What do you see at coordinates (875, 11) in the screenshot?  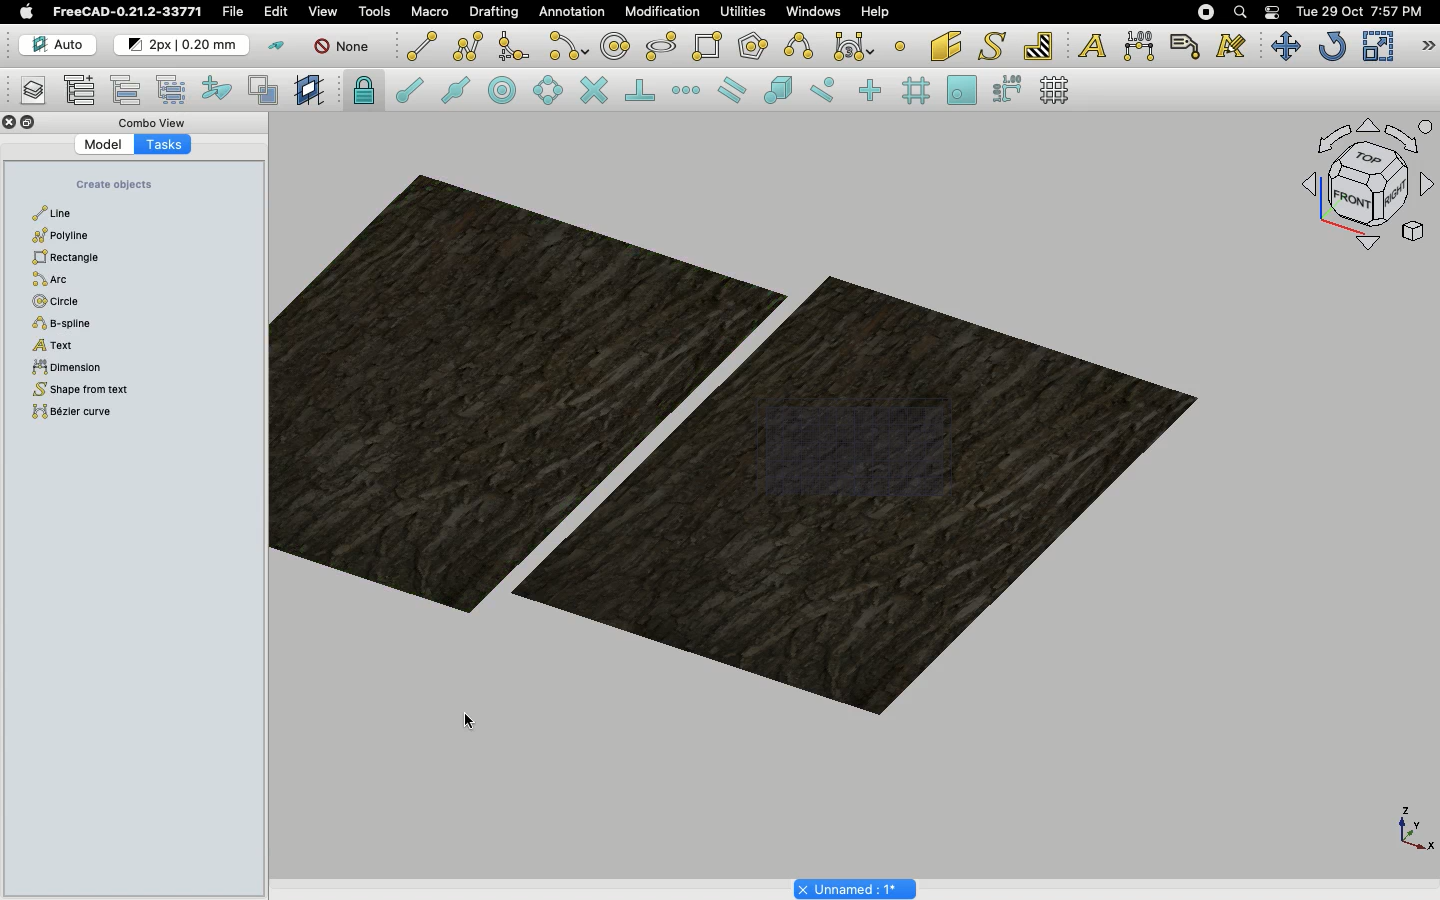 I see `Help` at bounding box center [875, 11].